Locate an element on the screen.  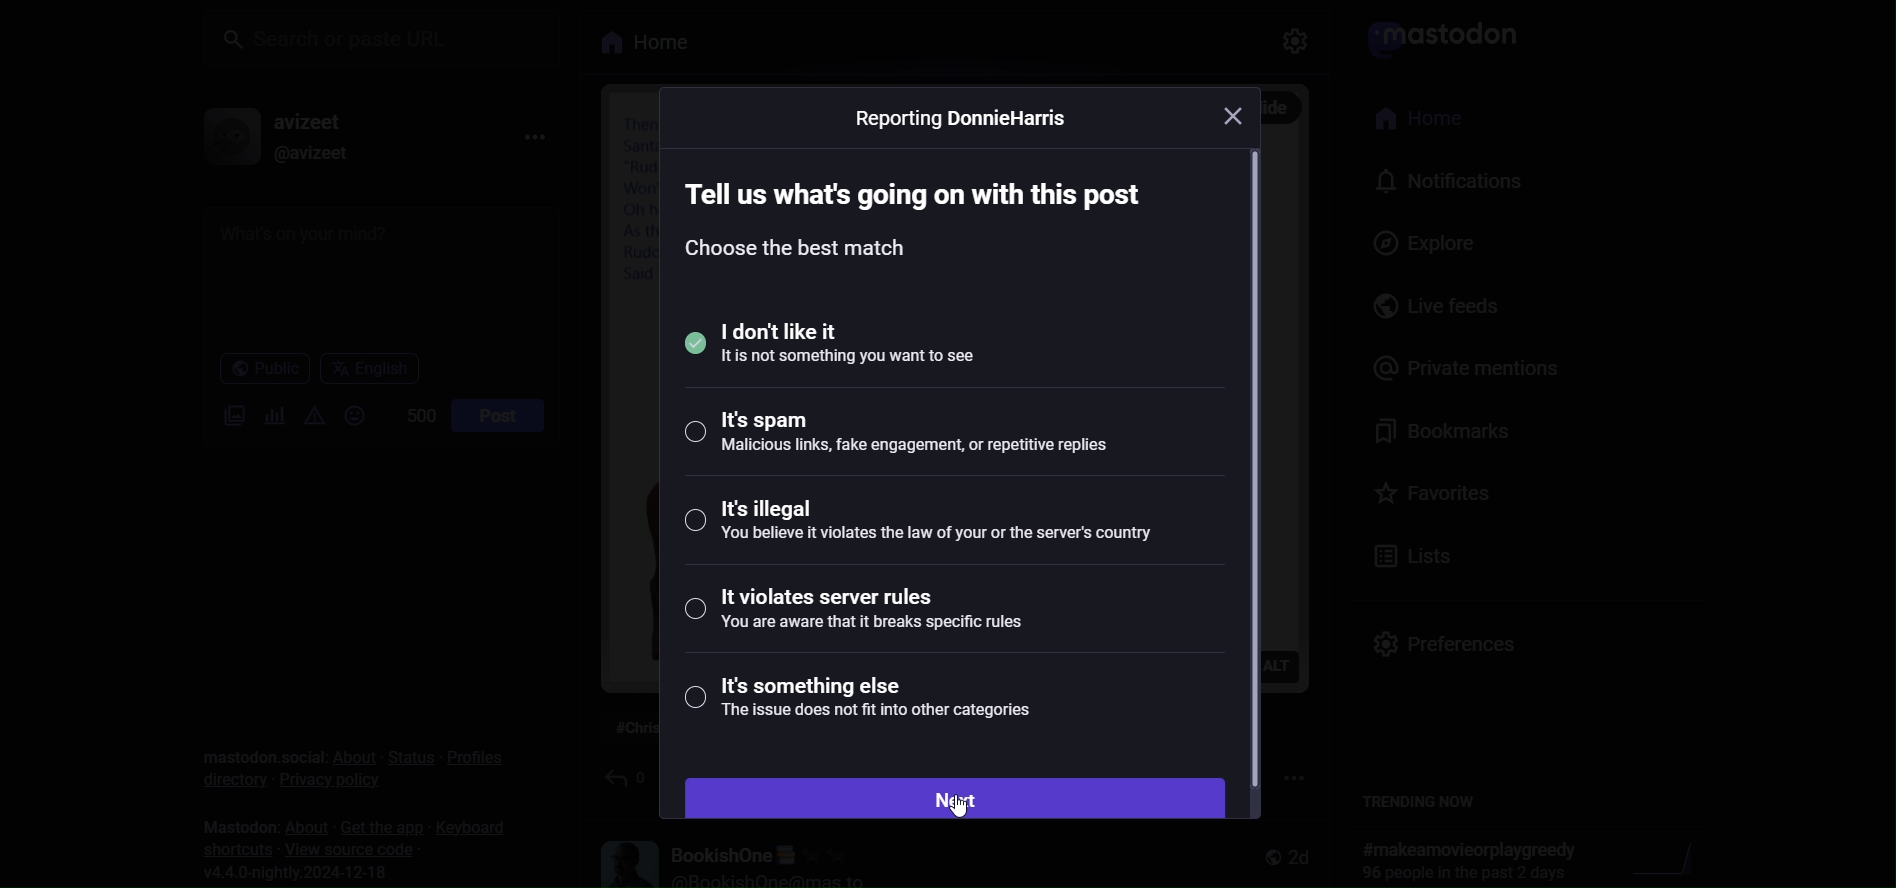
explore is located at coordinates (1405, 243).